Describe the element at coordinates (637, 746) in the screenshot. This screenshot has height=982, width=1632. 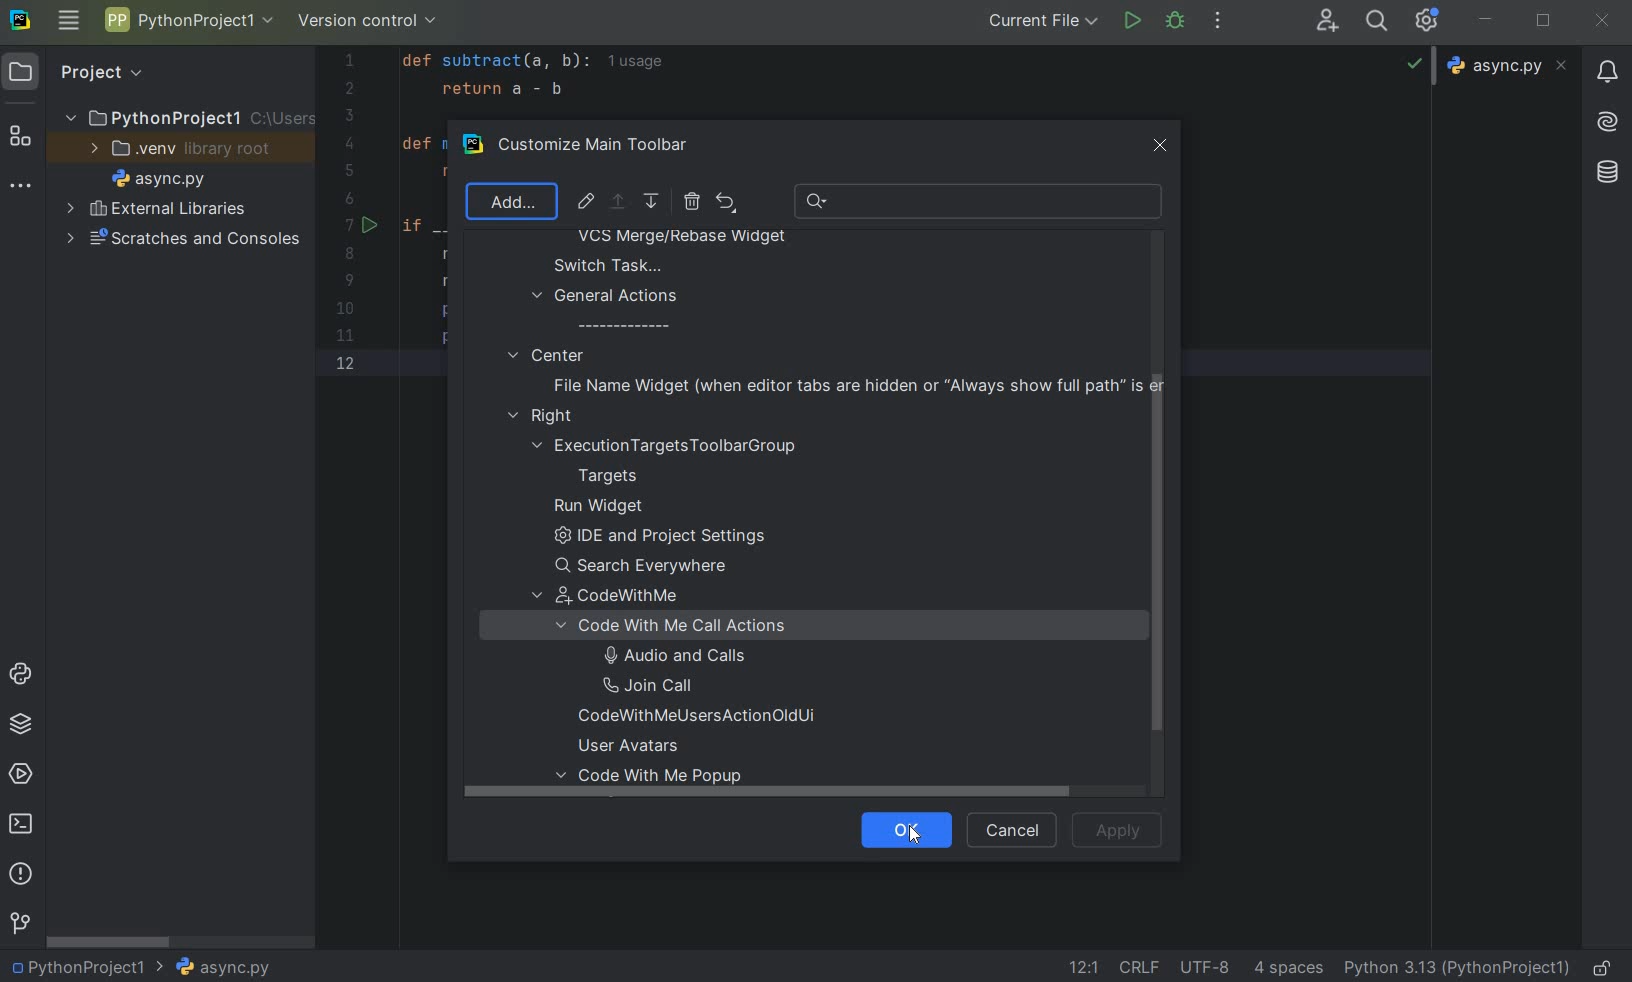
I see `user avatars` at that location.